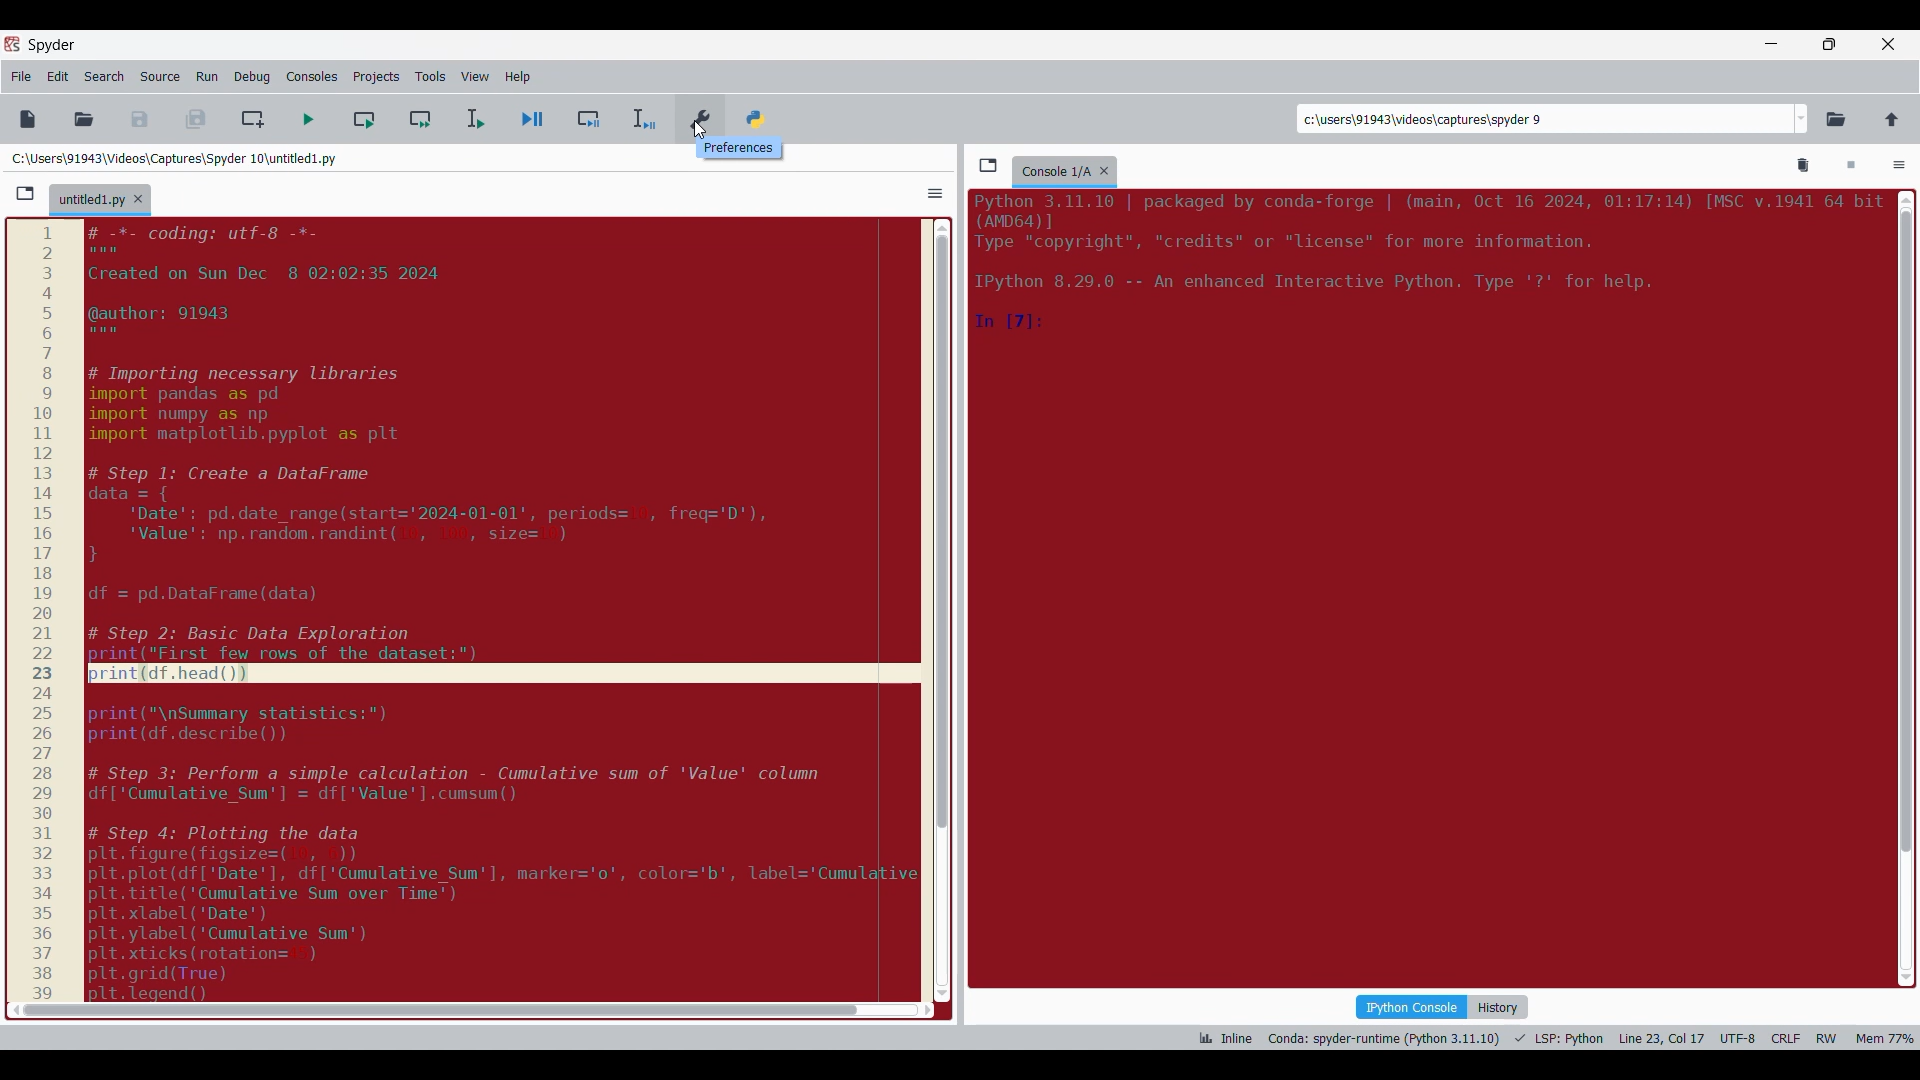  Describe the element at coordinates (1424, 264) in the screenshot. I see `Code details` at that location.